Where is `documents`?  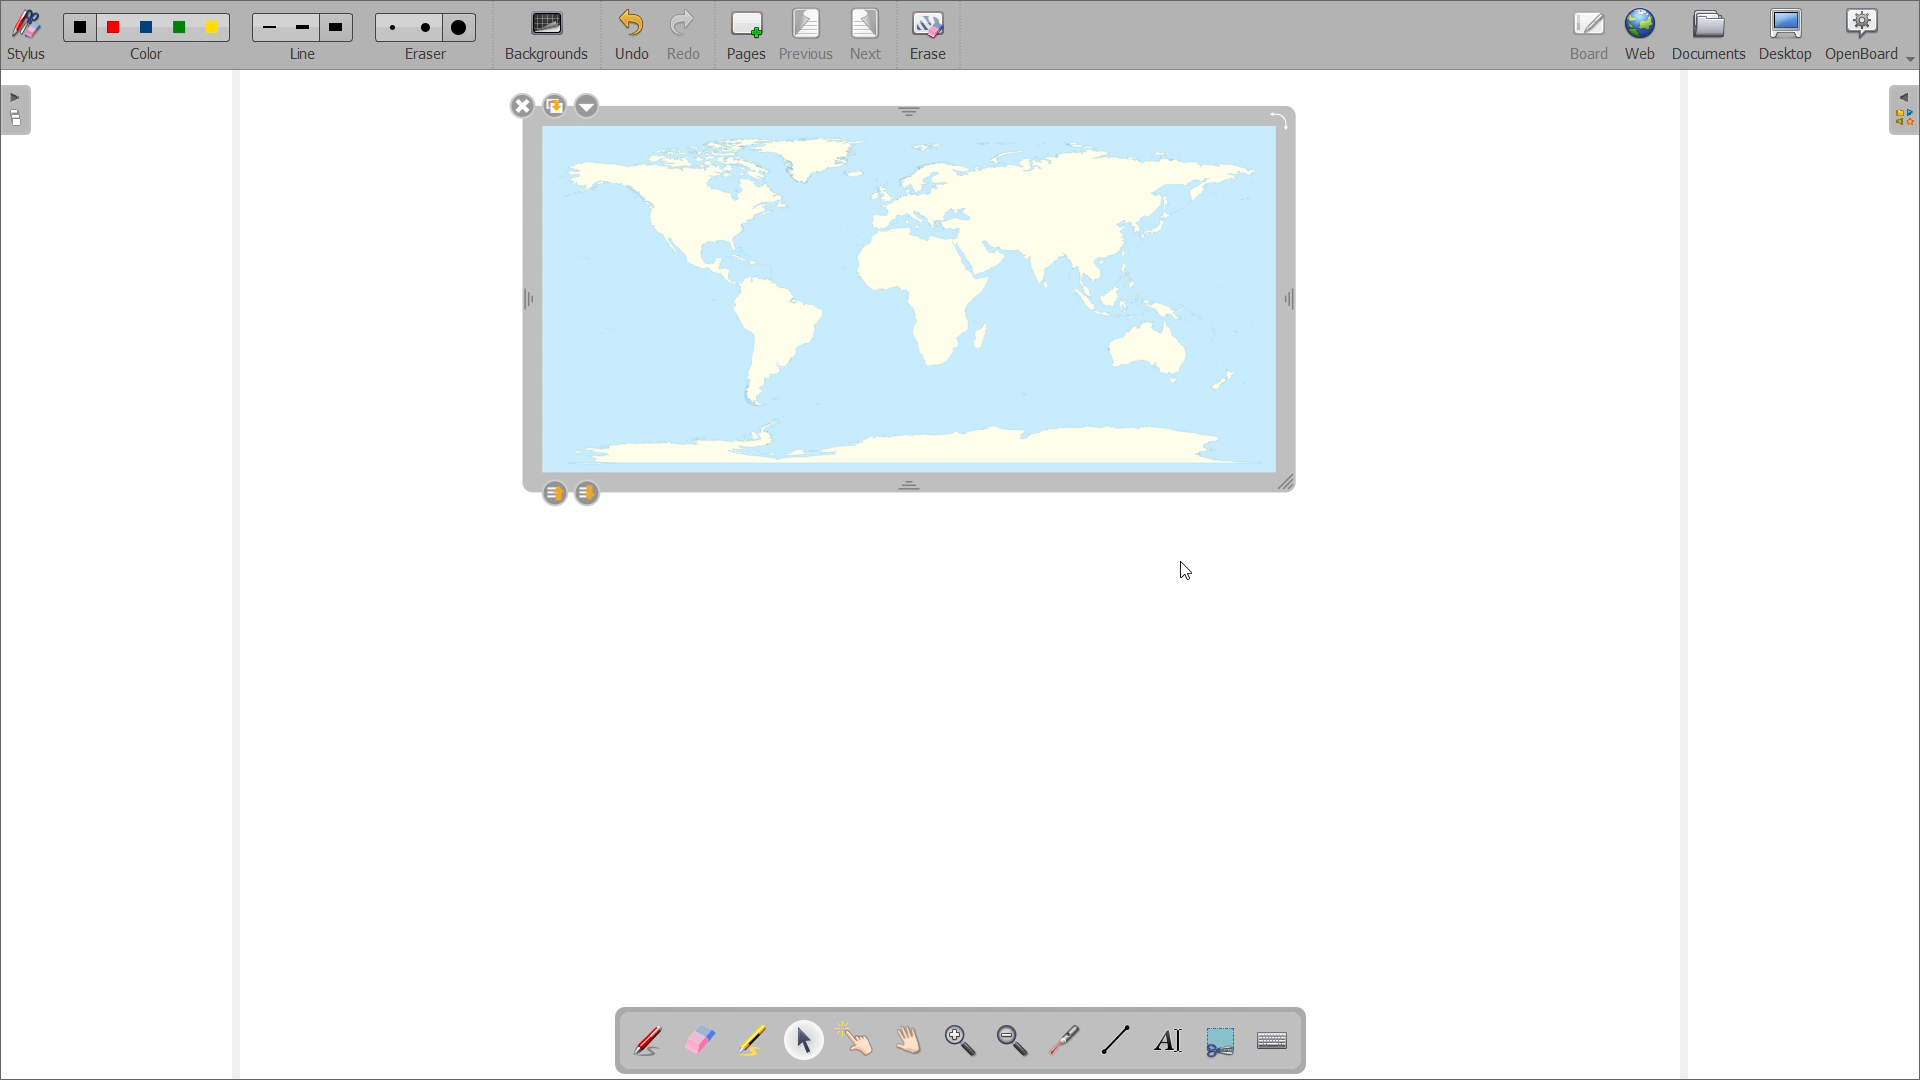 documents is located at coordinates (1711, 36).